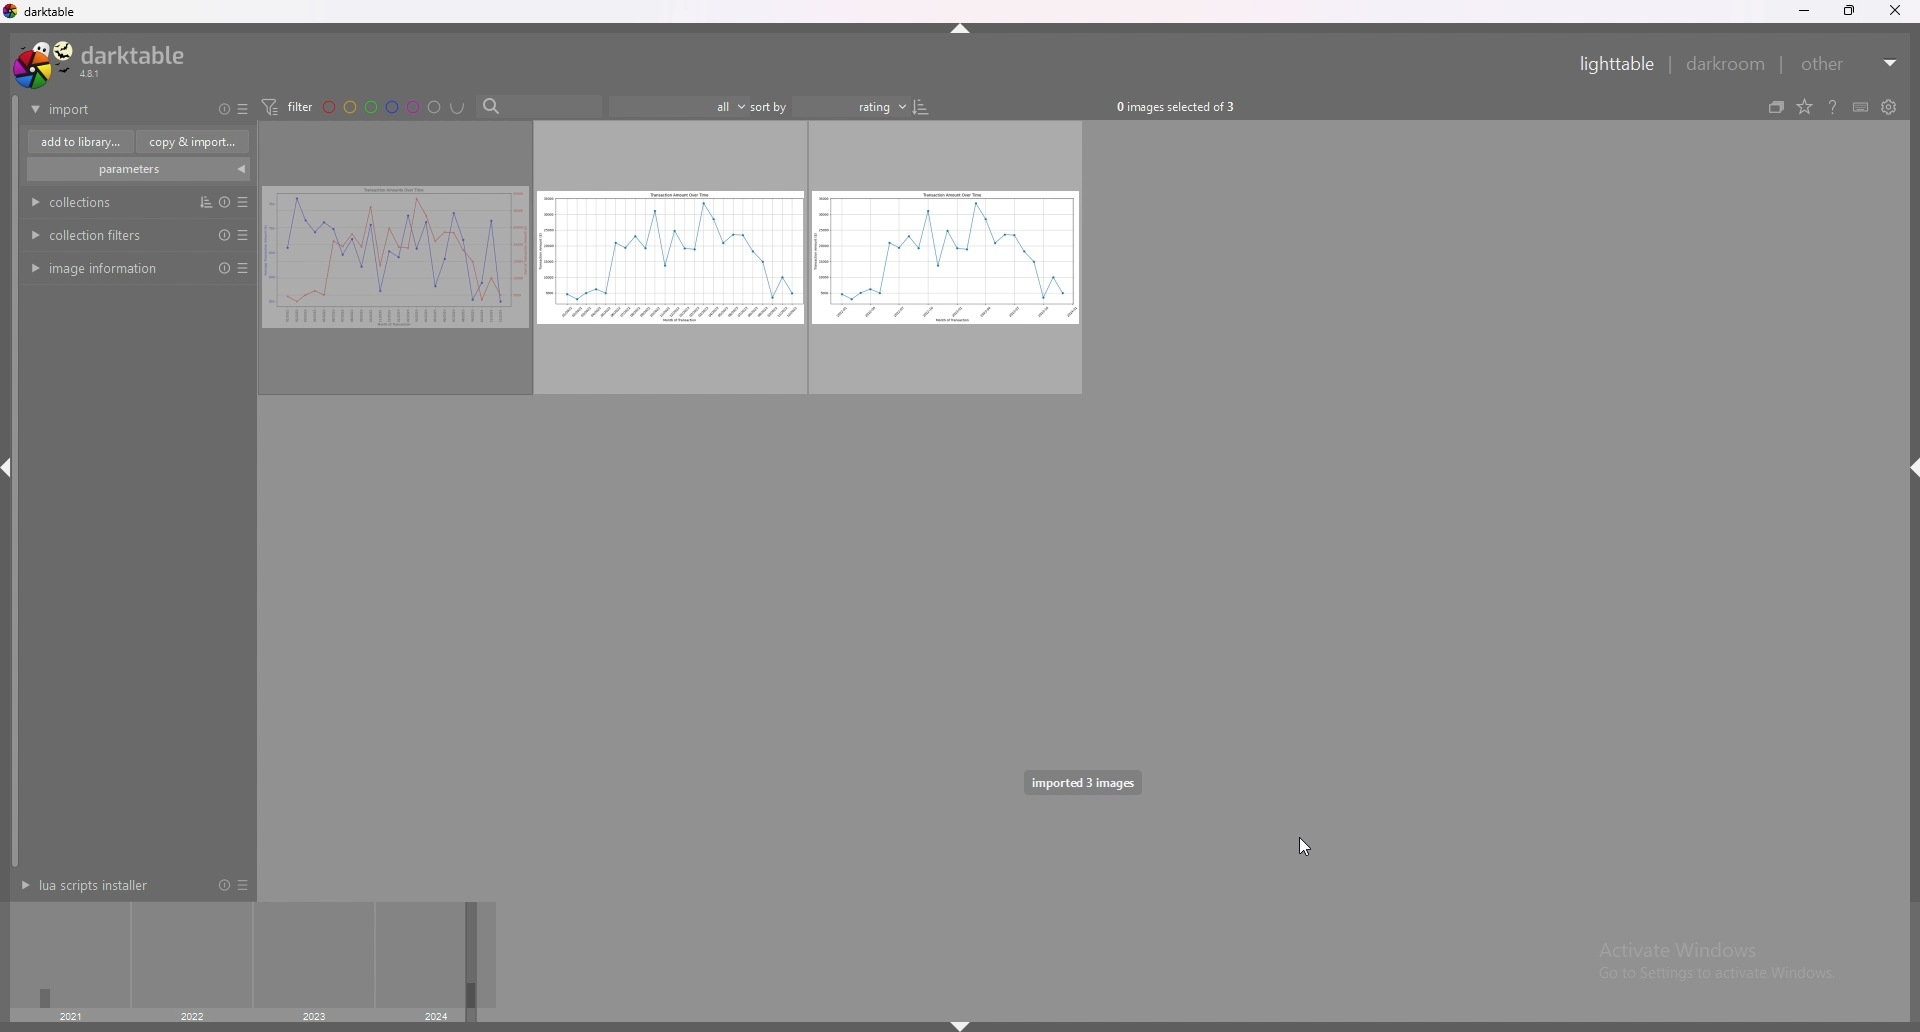 The width and height of the screenshot is (1920, 1032). Describe the element at coordinates (1806, 107) in the screenshot. I see `change type of overlays` at that location.